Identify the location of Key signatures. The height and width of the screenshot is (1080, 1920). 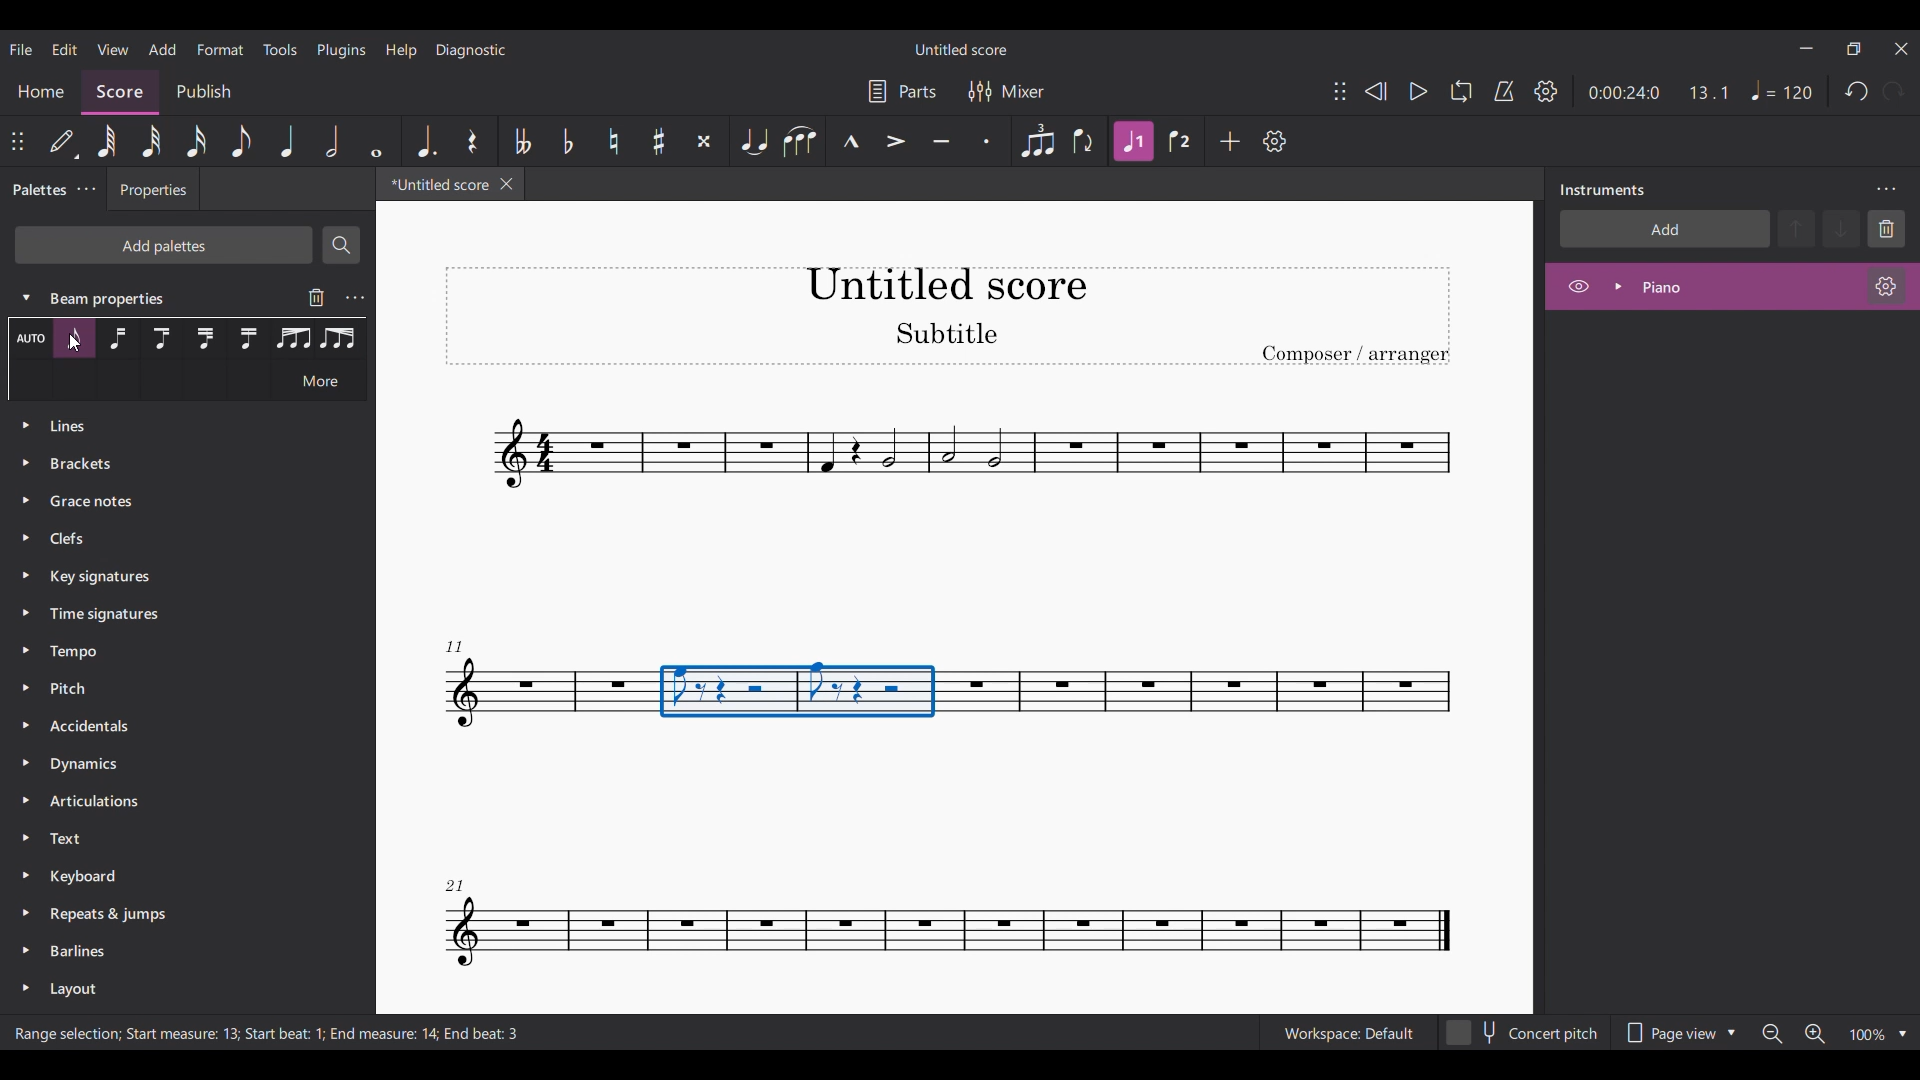
(182, 578).